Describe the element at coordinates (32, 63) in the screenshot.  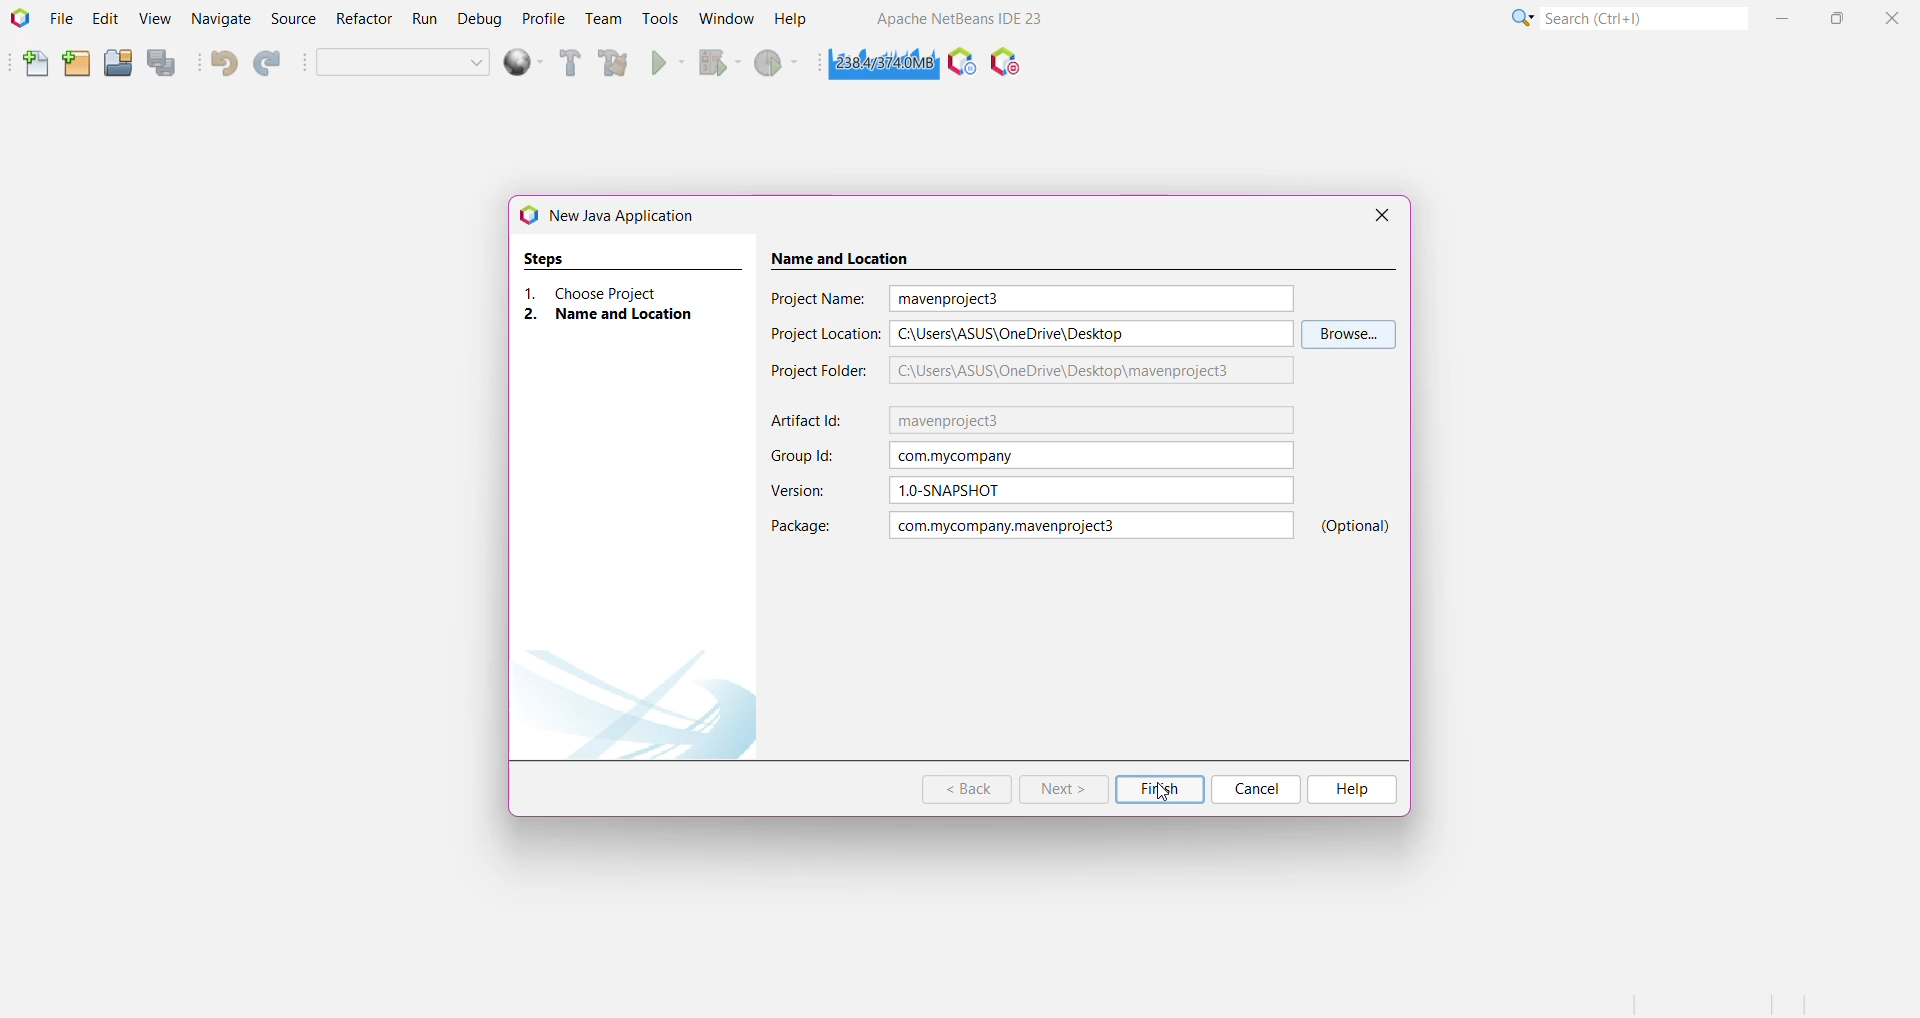
I see `New File` at that location.